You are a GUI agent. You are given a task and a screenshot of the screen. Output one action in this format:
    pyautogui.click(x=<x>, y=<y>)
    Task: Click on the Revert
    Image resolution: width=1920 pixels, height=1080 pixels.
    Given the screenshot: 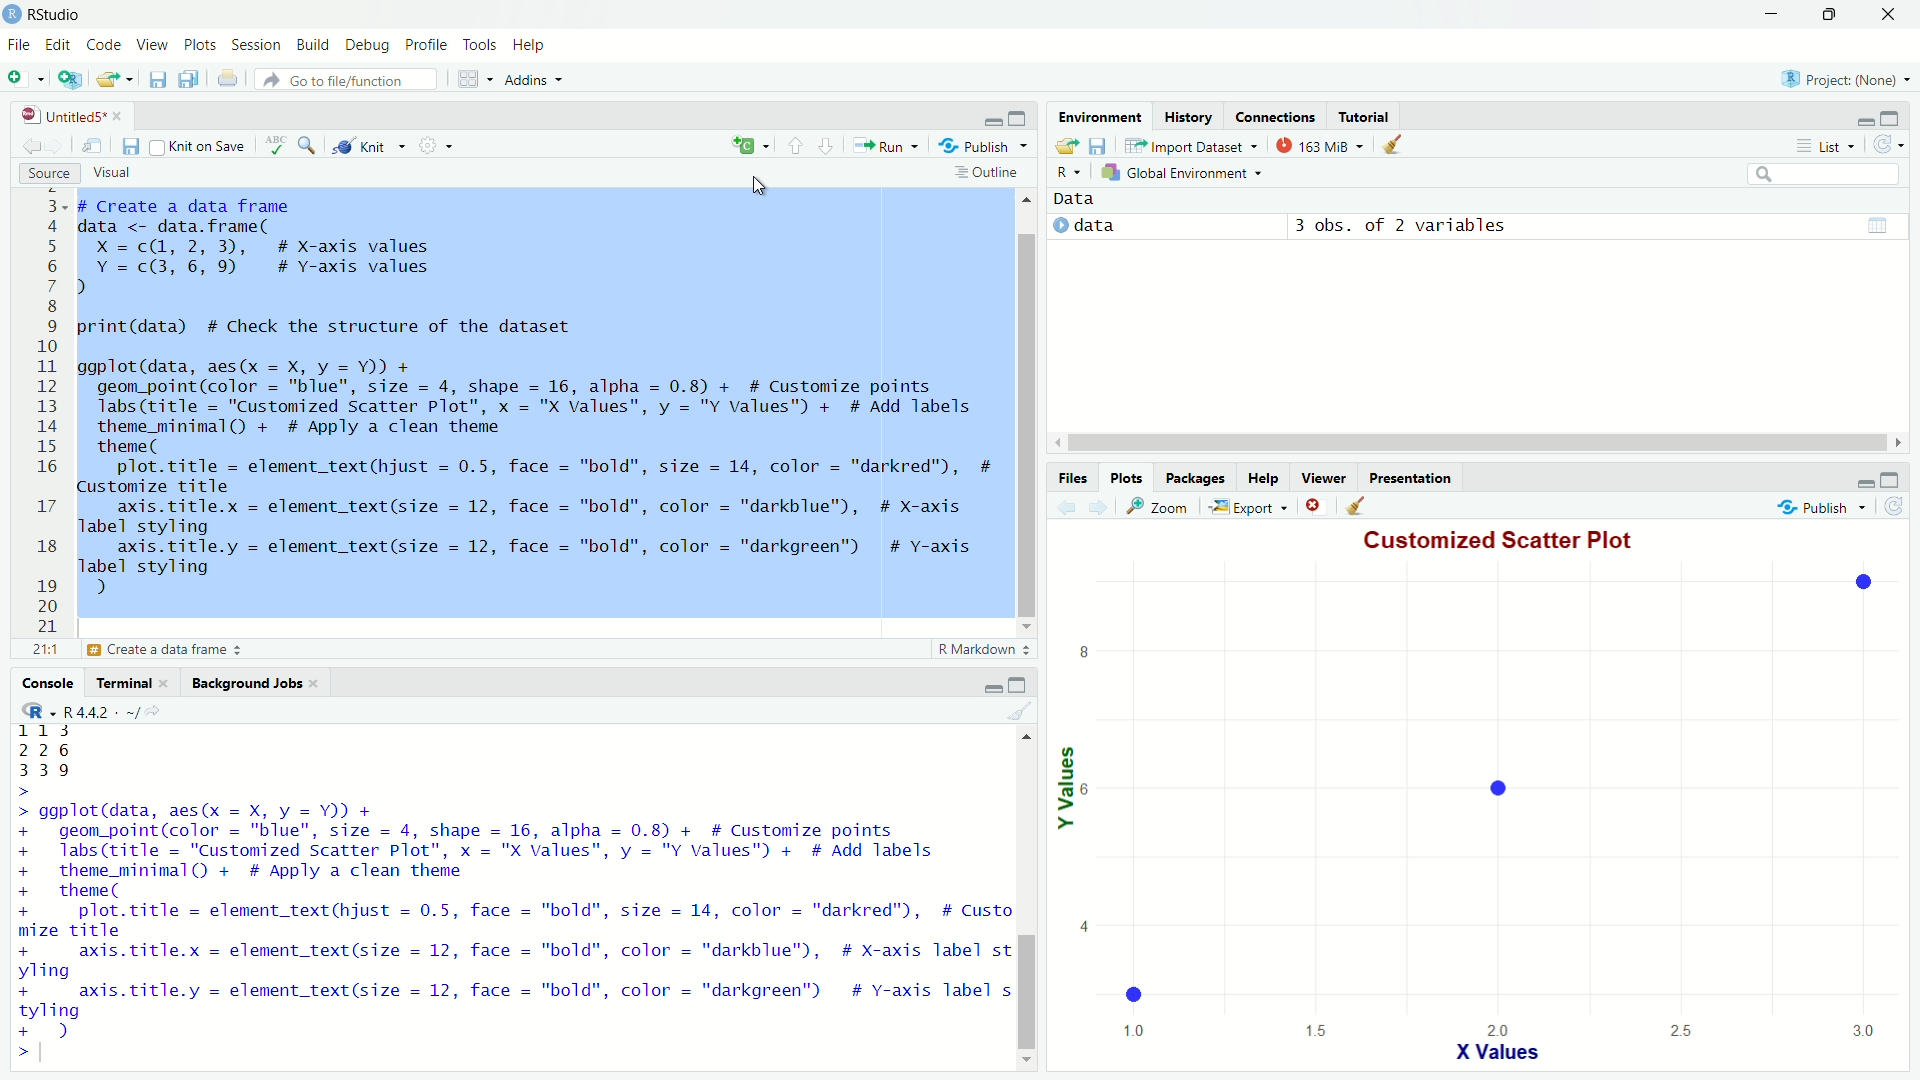 What is the action you would take?
    pyautogui.click(x=1902, y=513)
    